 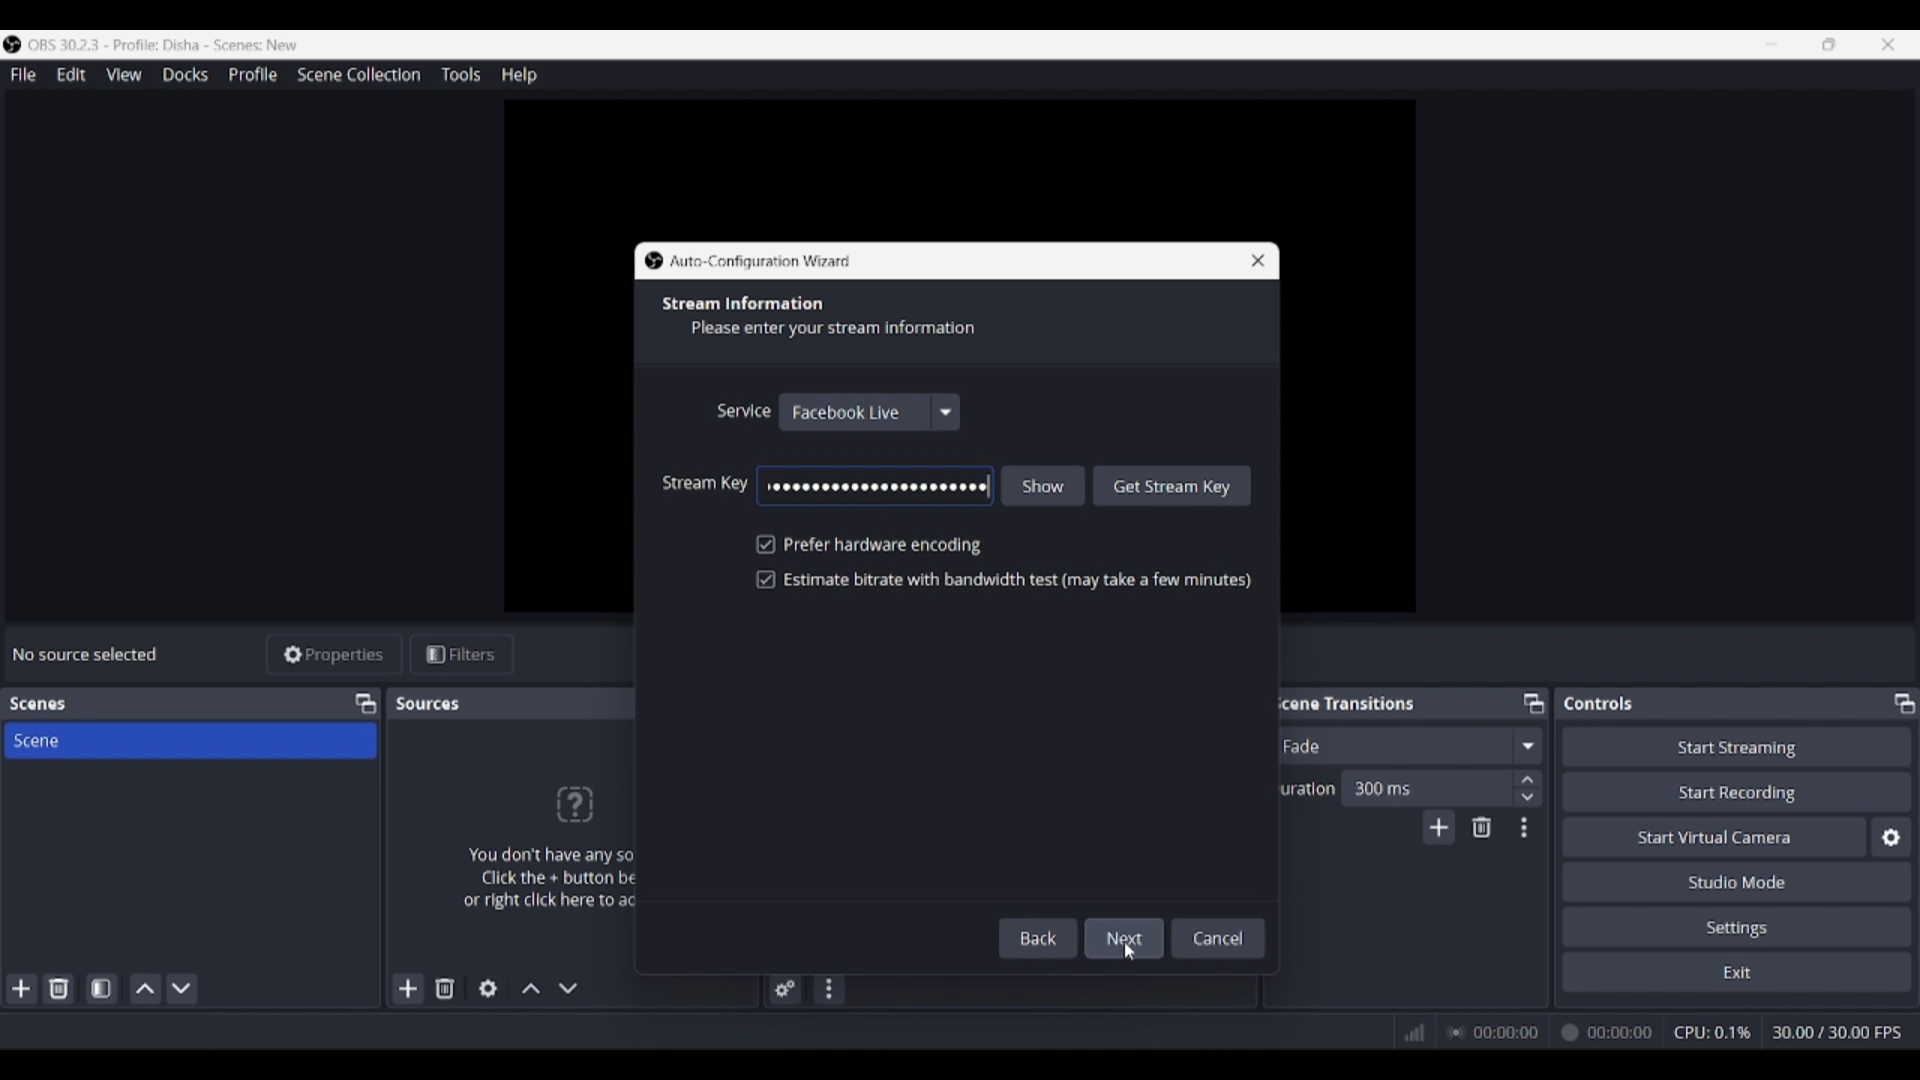 I want to click on Docks menu, so click(x=185, y=75).